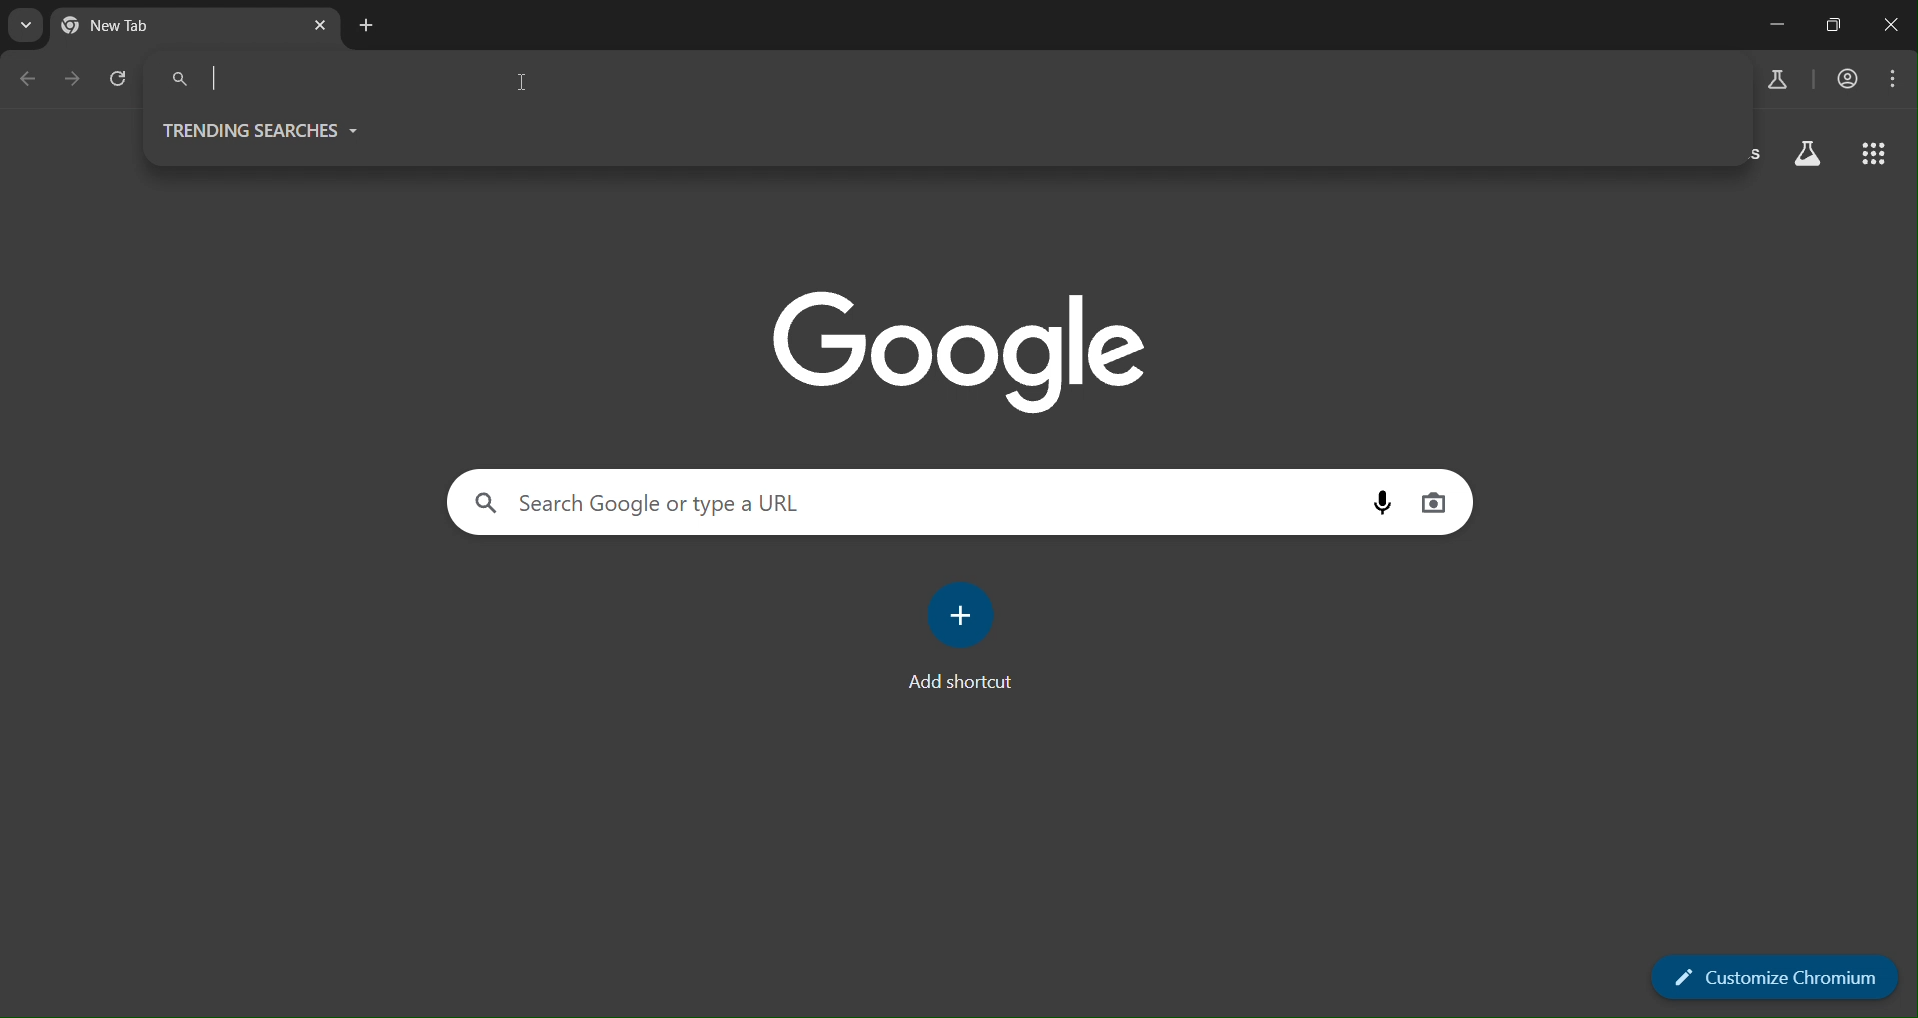 This screenshot has width=1918, height=1018. I want to click on close tab, so click(322, 25).